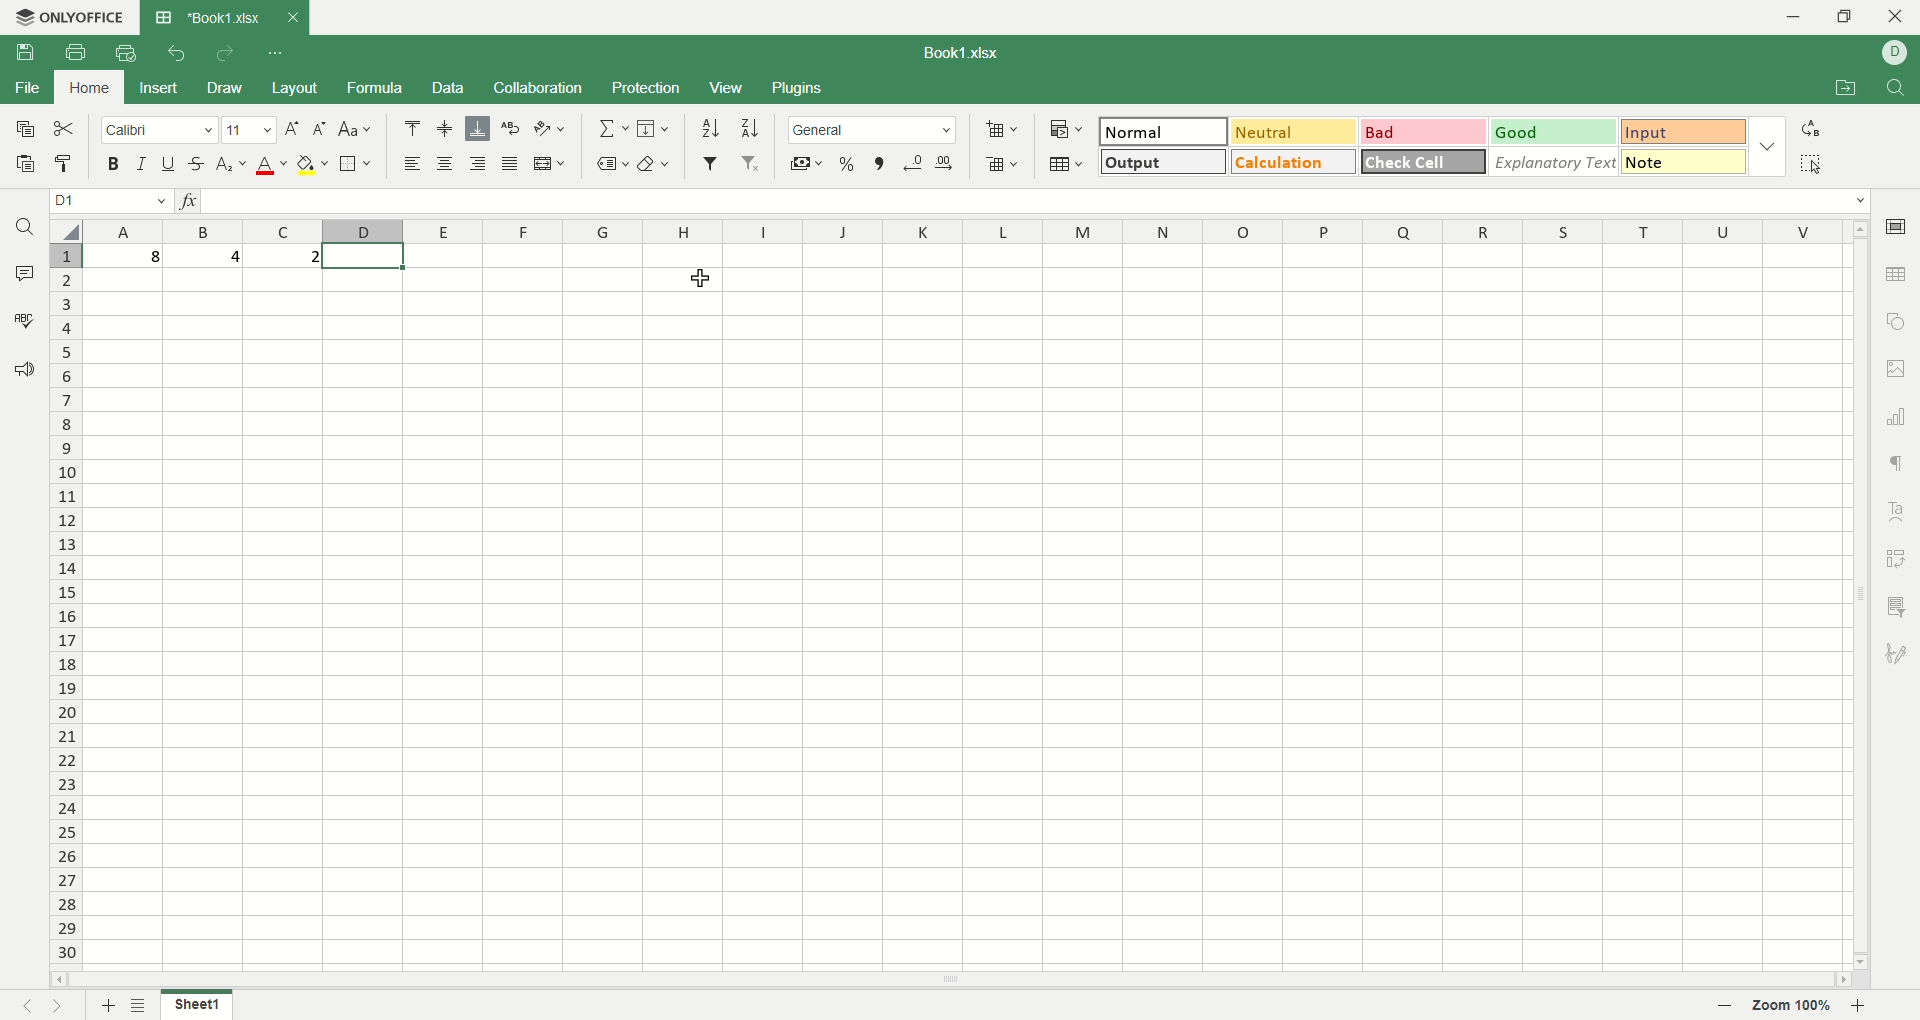 The height and width of the screenshot is (1020, 1920). I want to click on cell settings, so click(1896, 225).